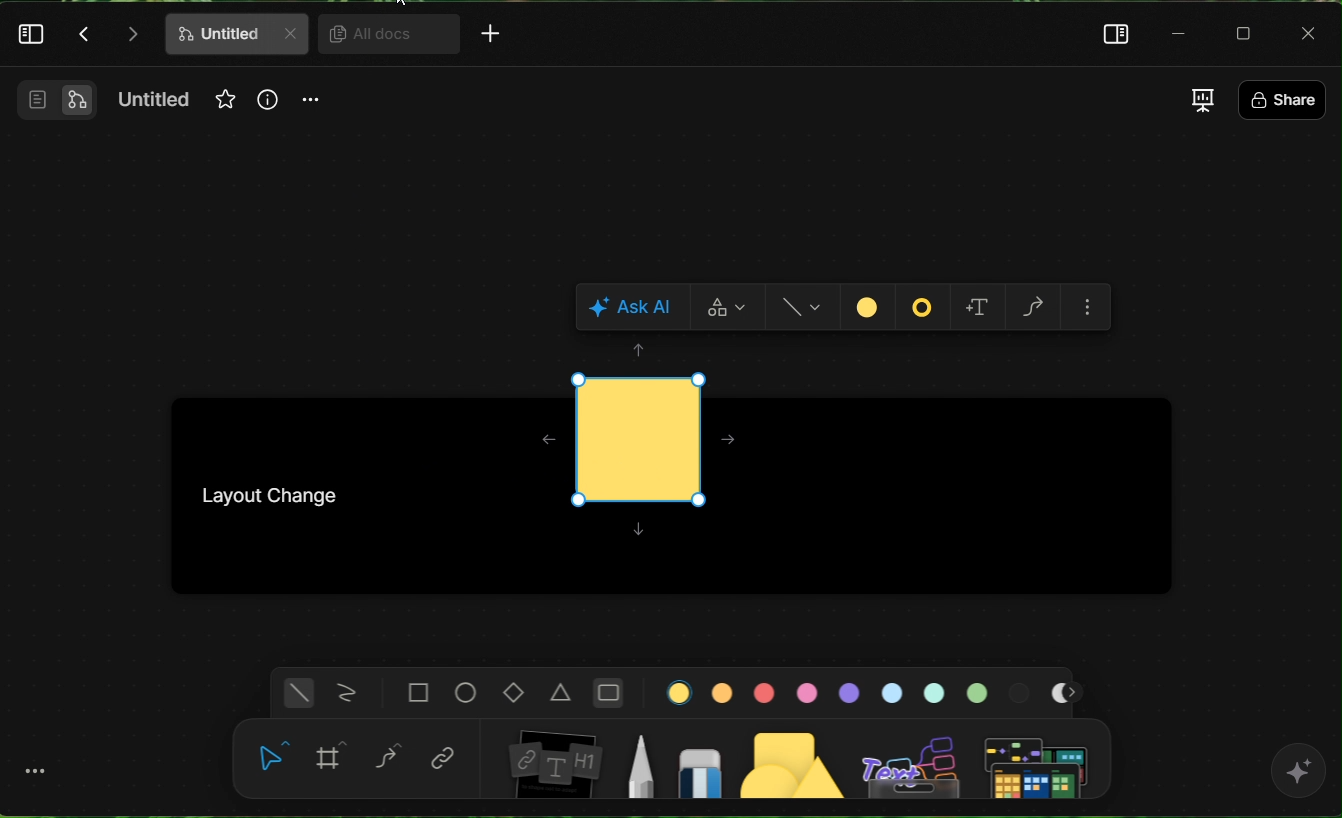  I want to click on Favourites, so click(223, 98).